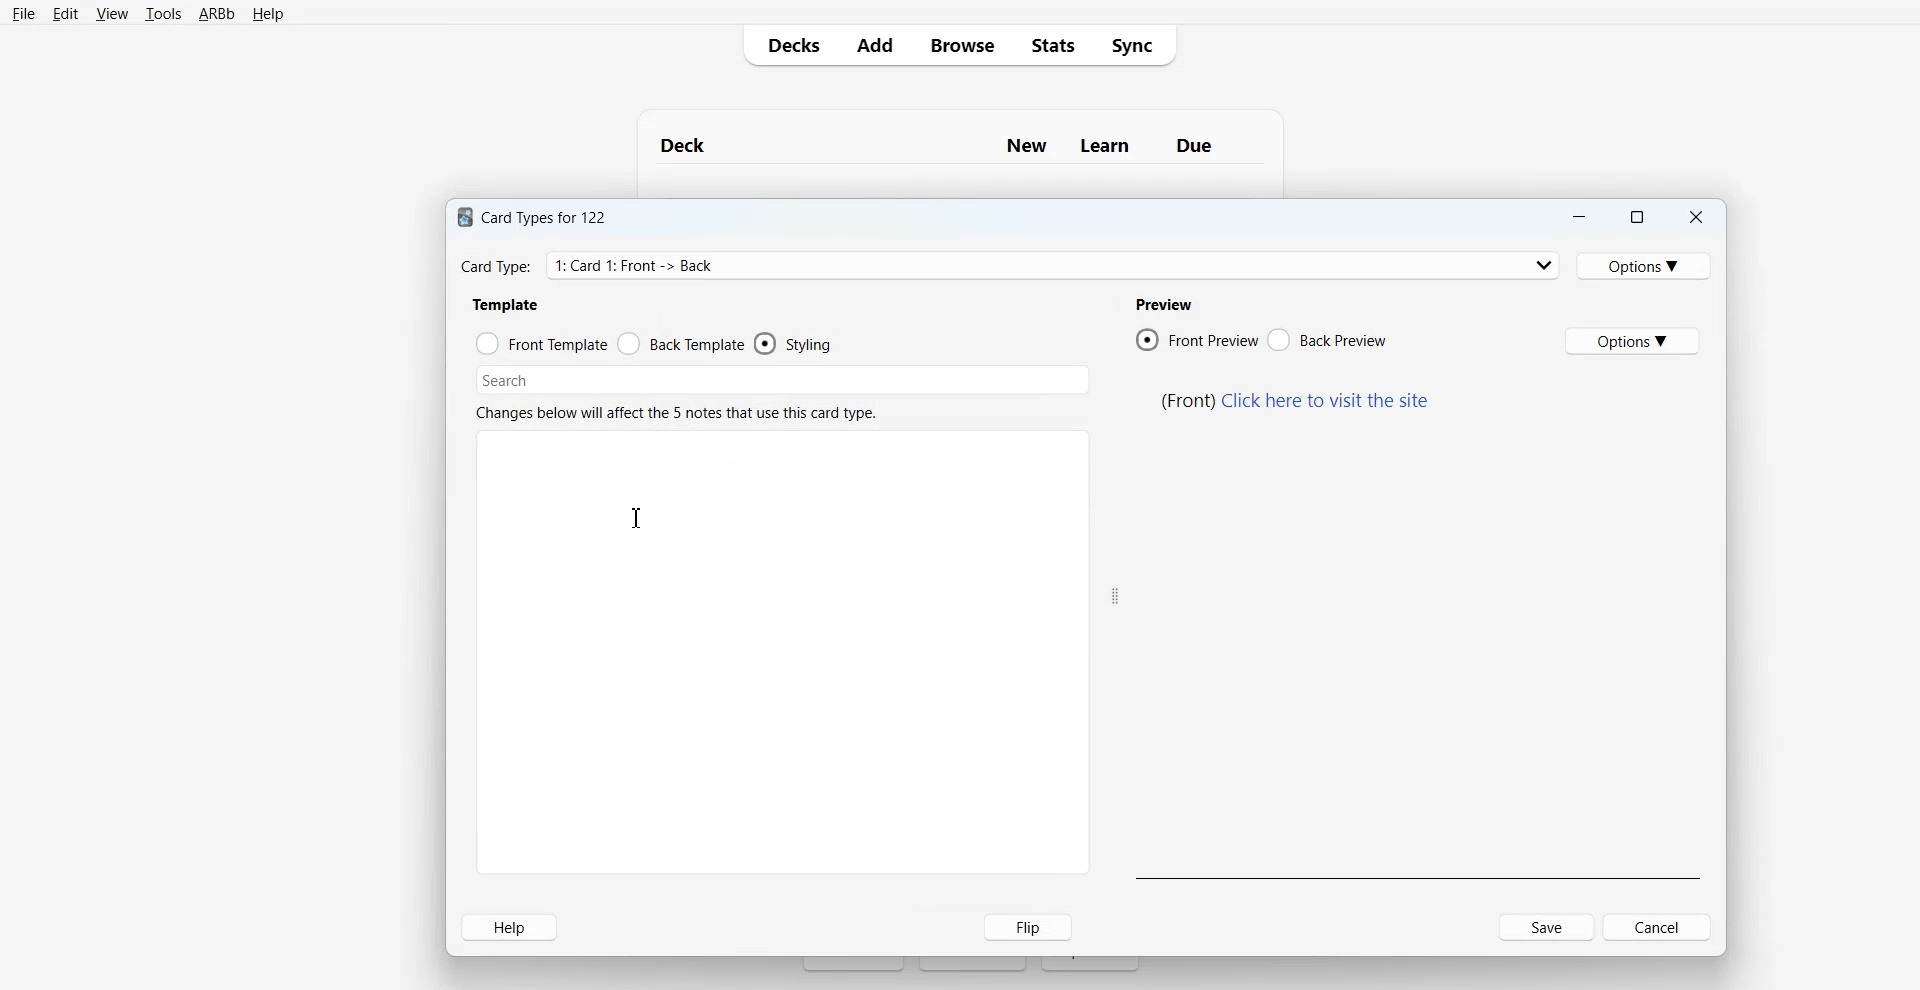  What do you see at coordinates (797, 343) in the screenshot?
I see `Styling` at bounding box center [797, 343].